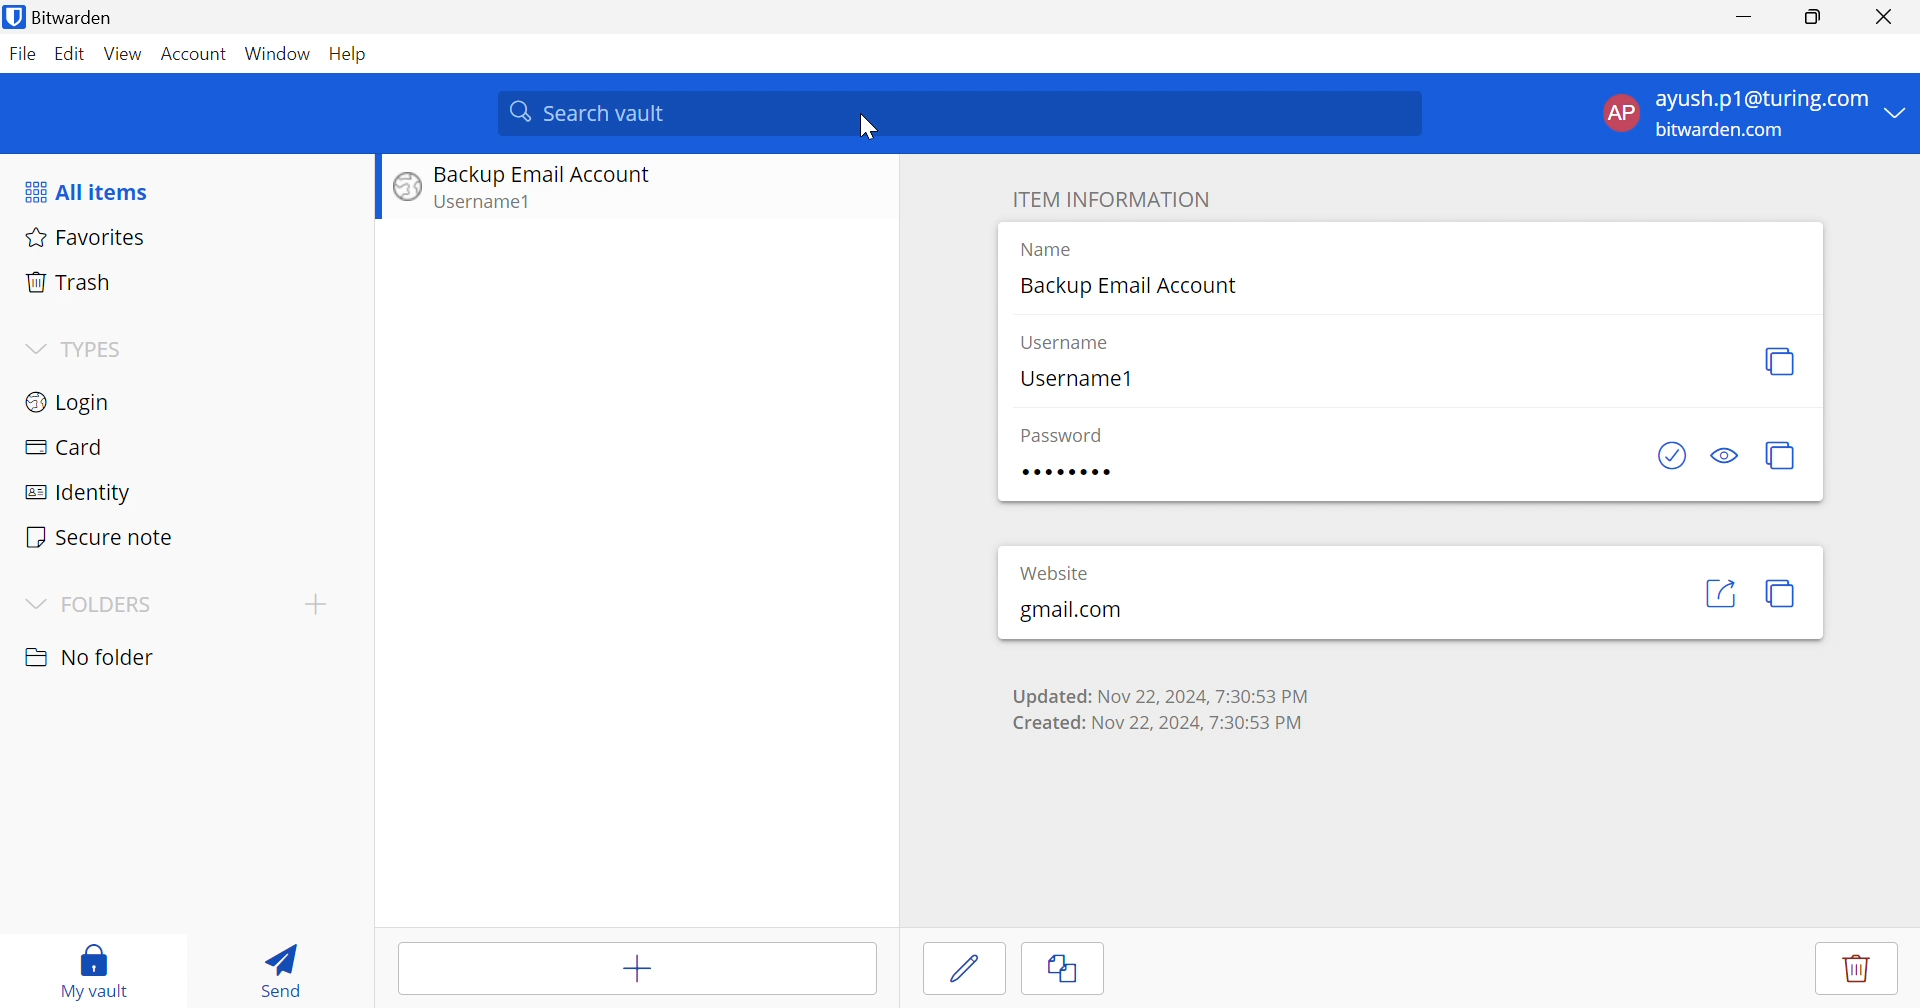  What do you see at coordinates (1068, 968) in the screenshot?
I see `Cancel` at bounding box center [1068, 968].